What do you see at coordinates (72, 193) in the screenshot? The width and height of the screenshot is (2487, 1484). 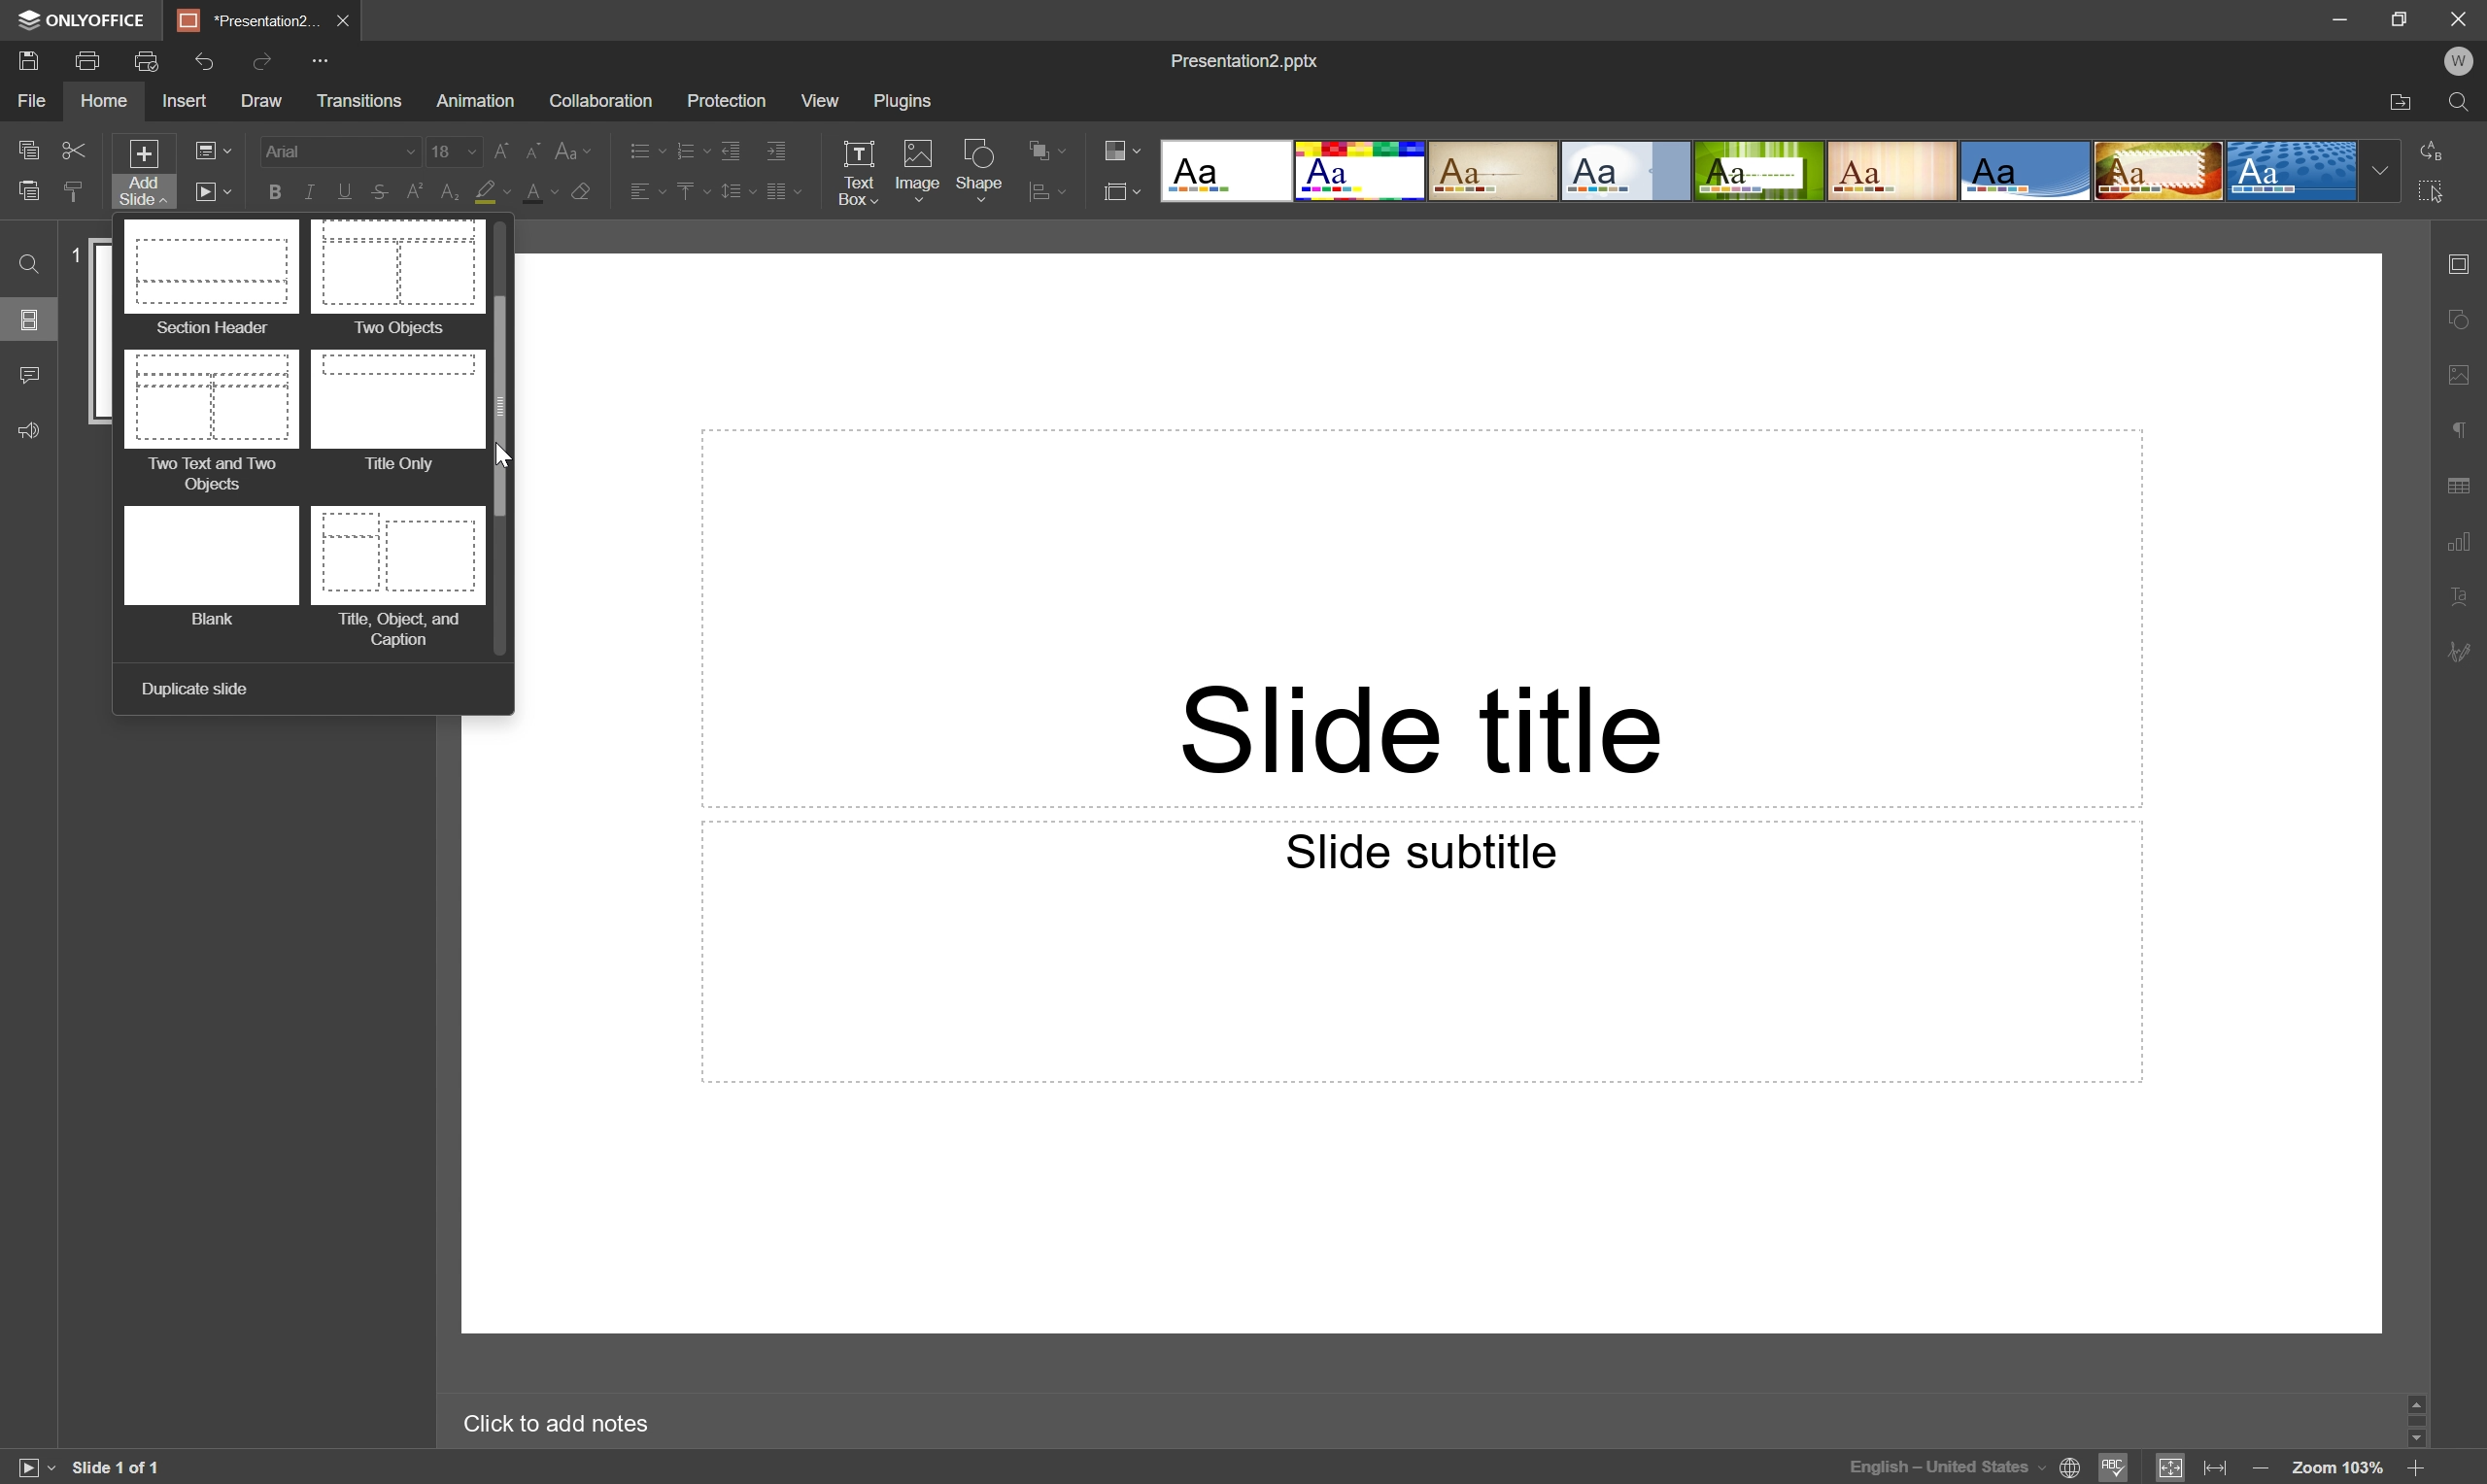 I see `Paste style` at bounding box center [72, 193].